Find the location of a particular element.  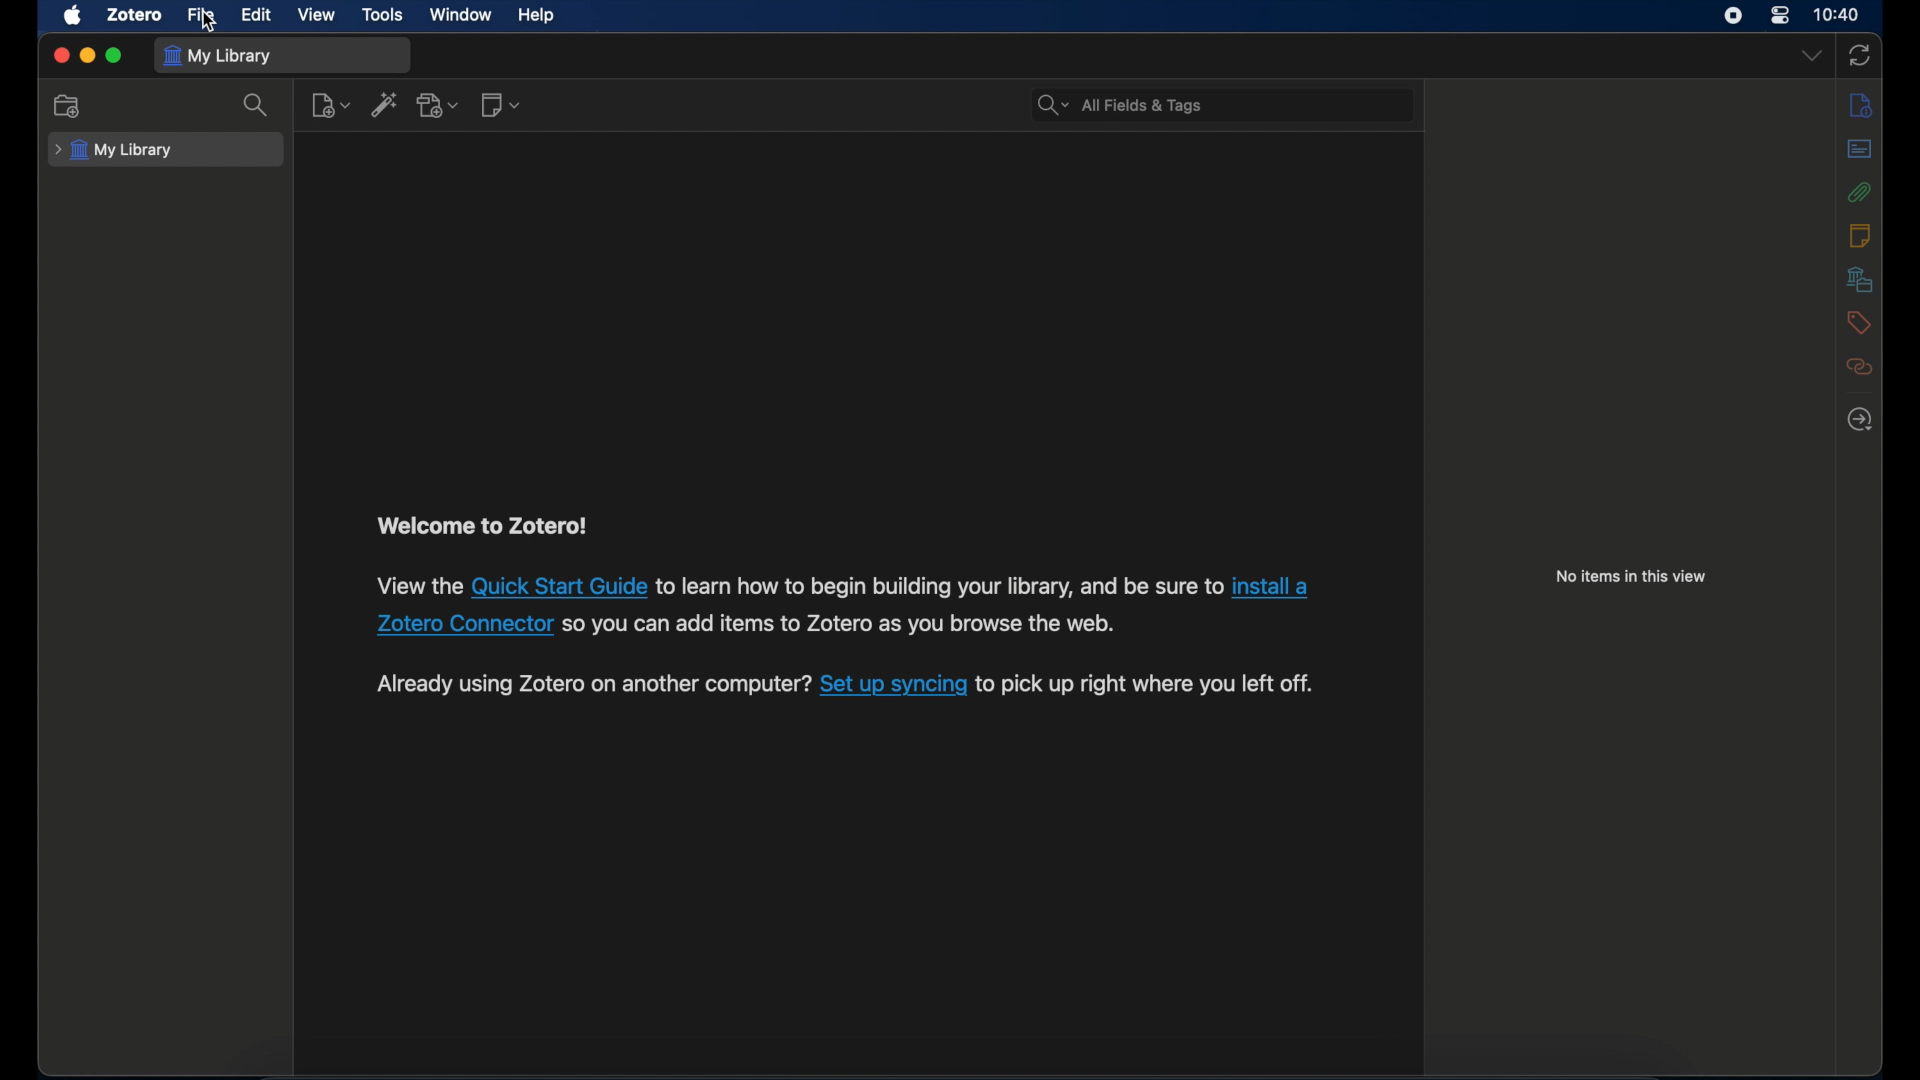

edit is located at coordinates (258, 13).